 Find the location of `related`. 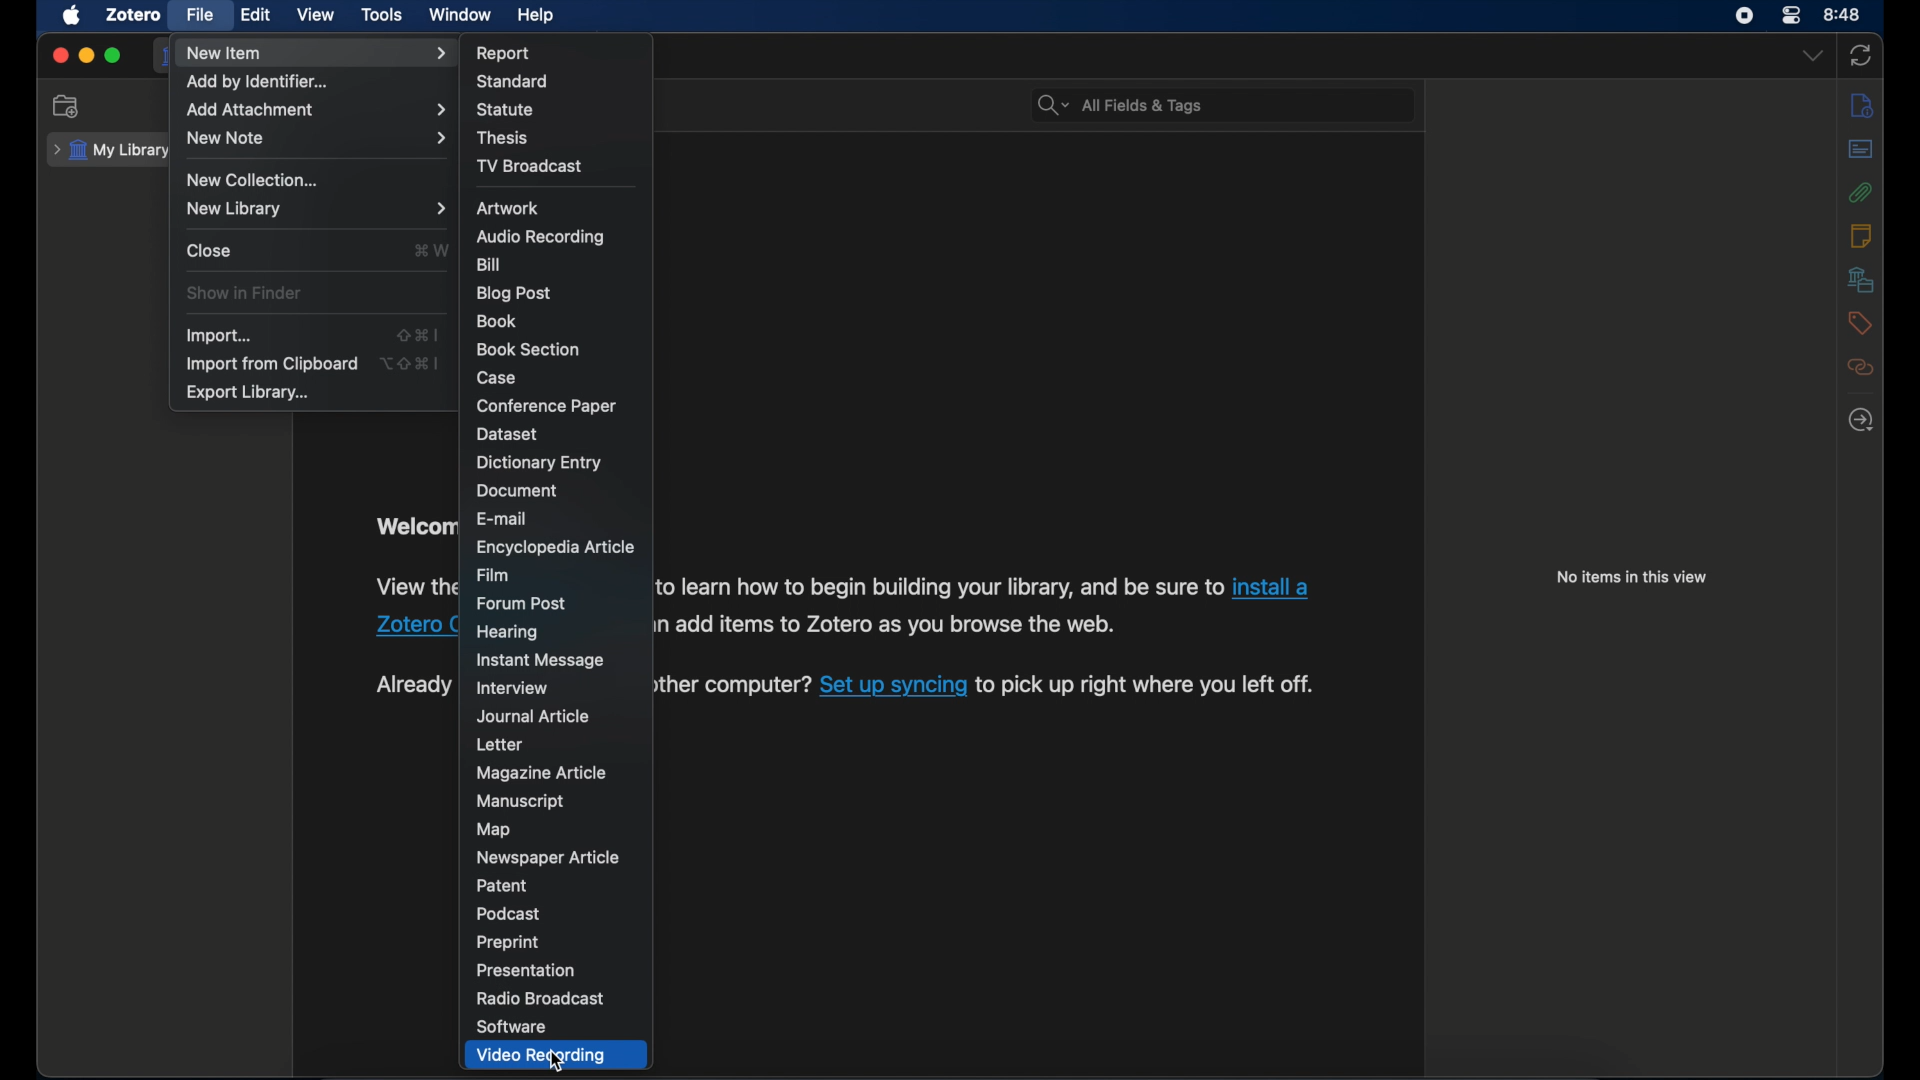

related is located at coordinates (1861, 368).